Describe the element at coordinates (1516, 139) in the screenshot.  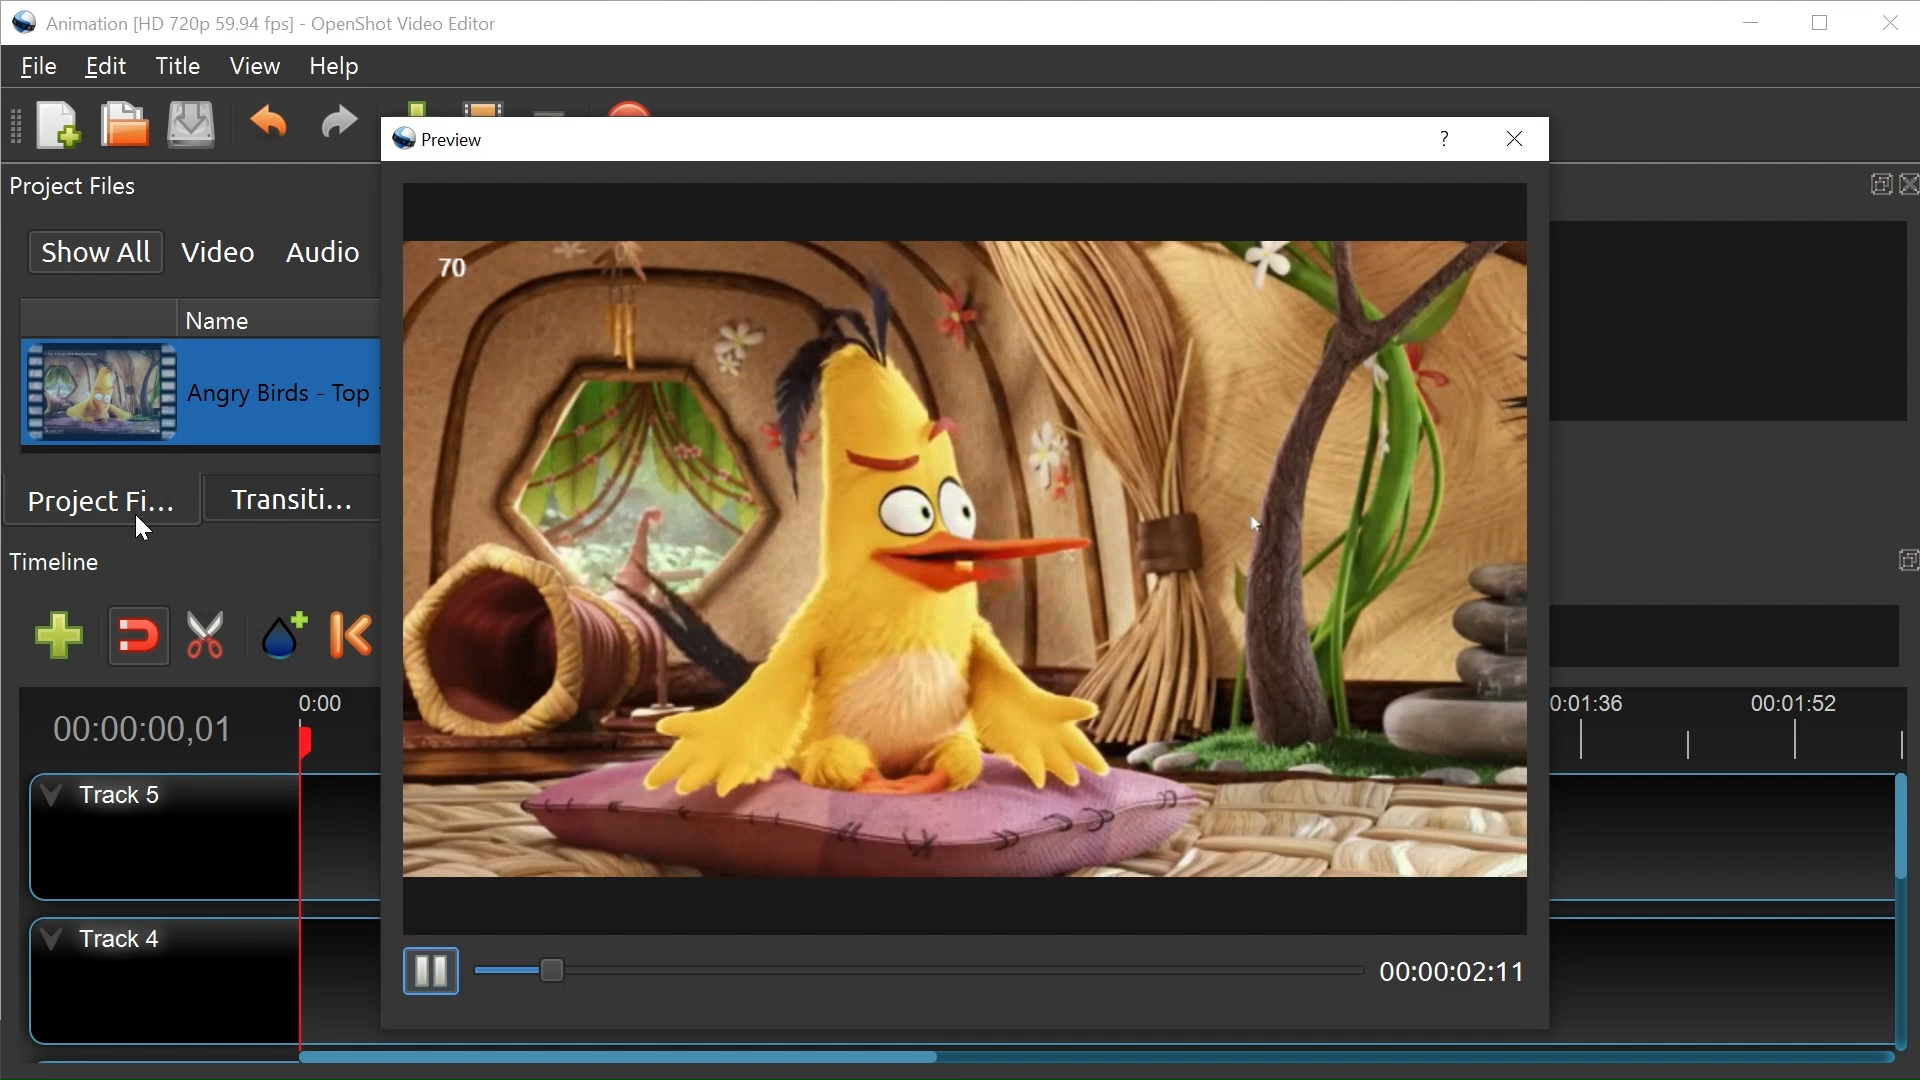
I see `Close` at that location.